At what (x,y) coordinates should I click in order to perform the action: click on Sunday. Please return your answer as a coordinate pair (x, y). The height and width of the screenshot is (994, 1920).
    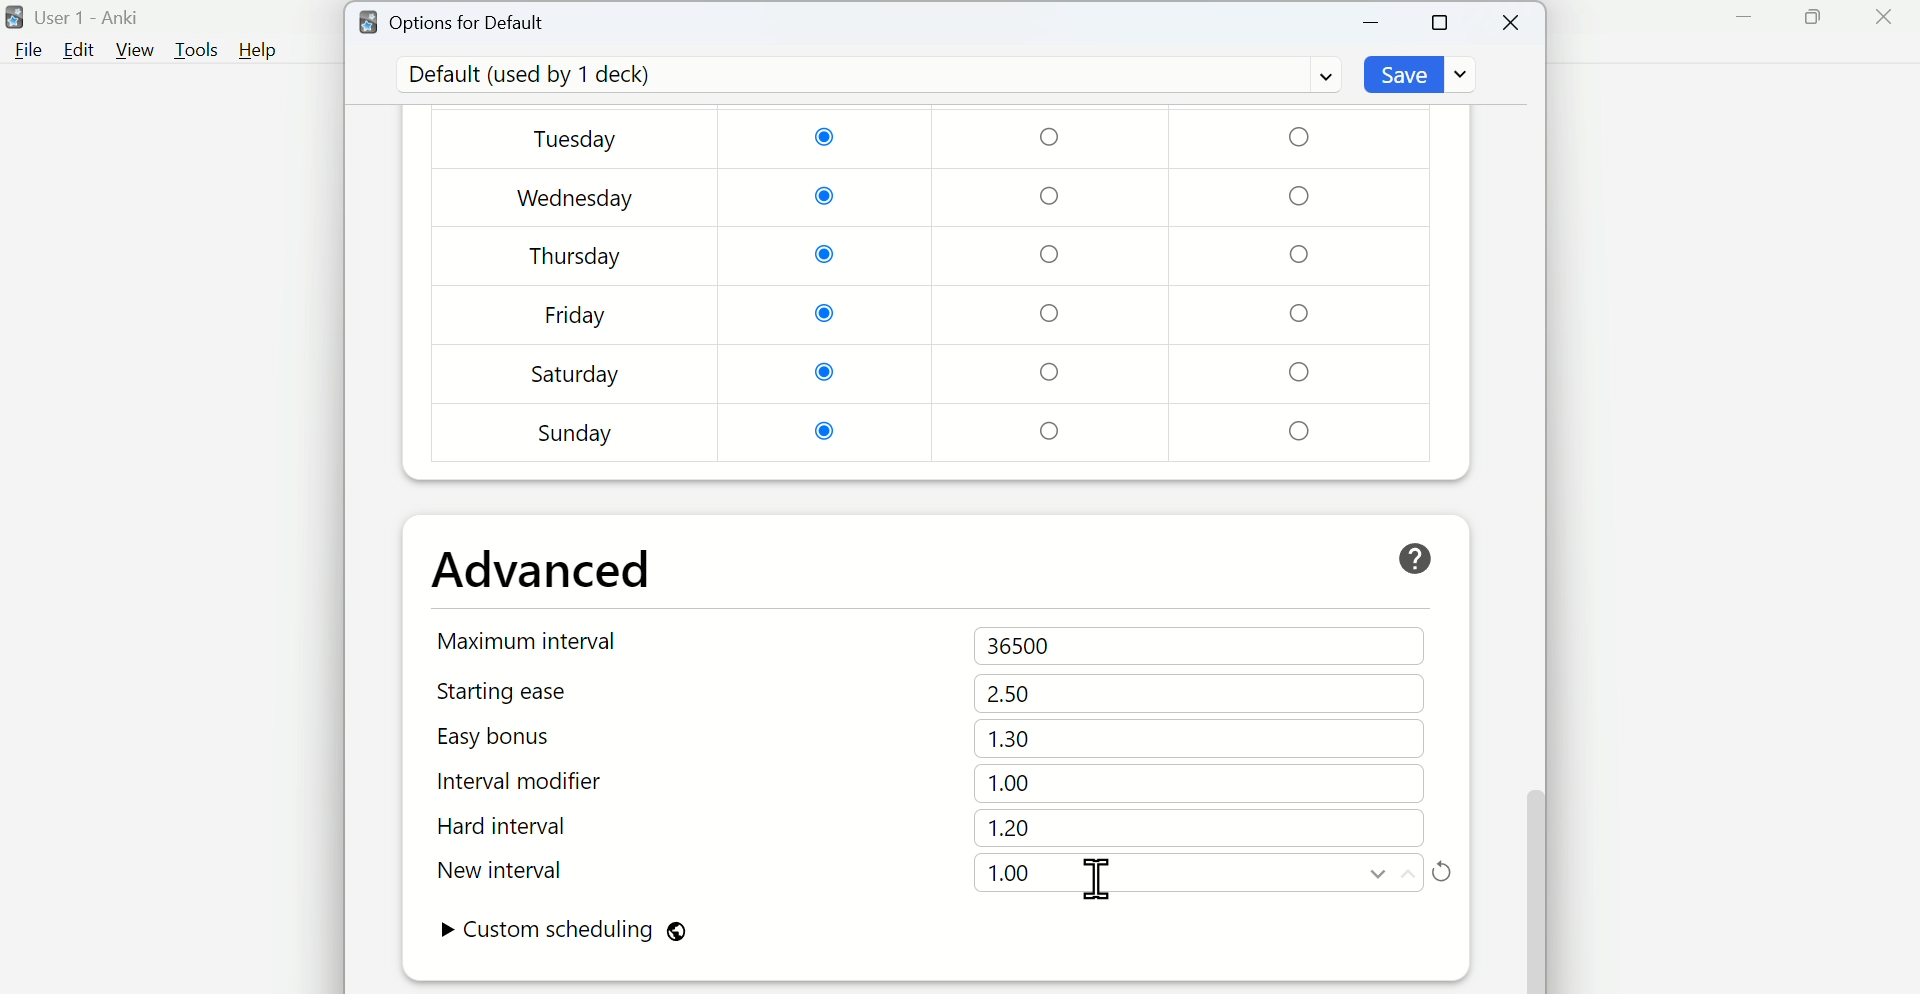
    Looking at the image, I should click on (577, 433).